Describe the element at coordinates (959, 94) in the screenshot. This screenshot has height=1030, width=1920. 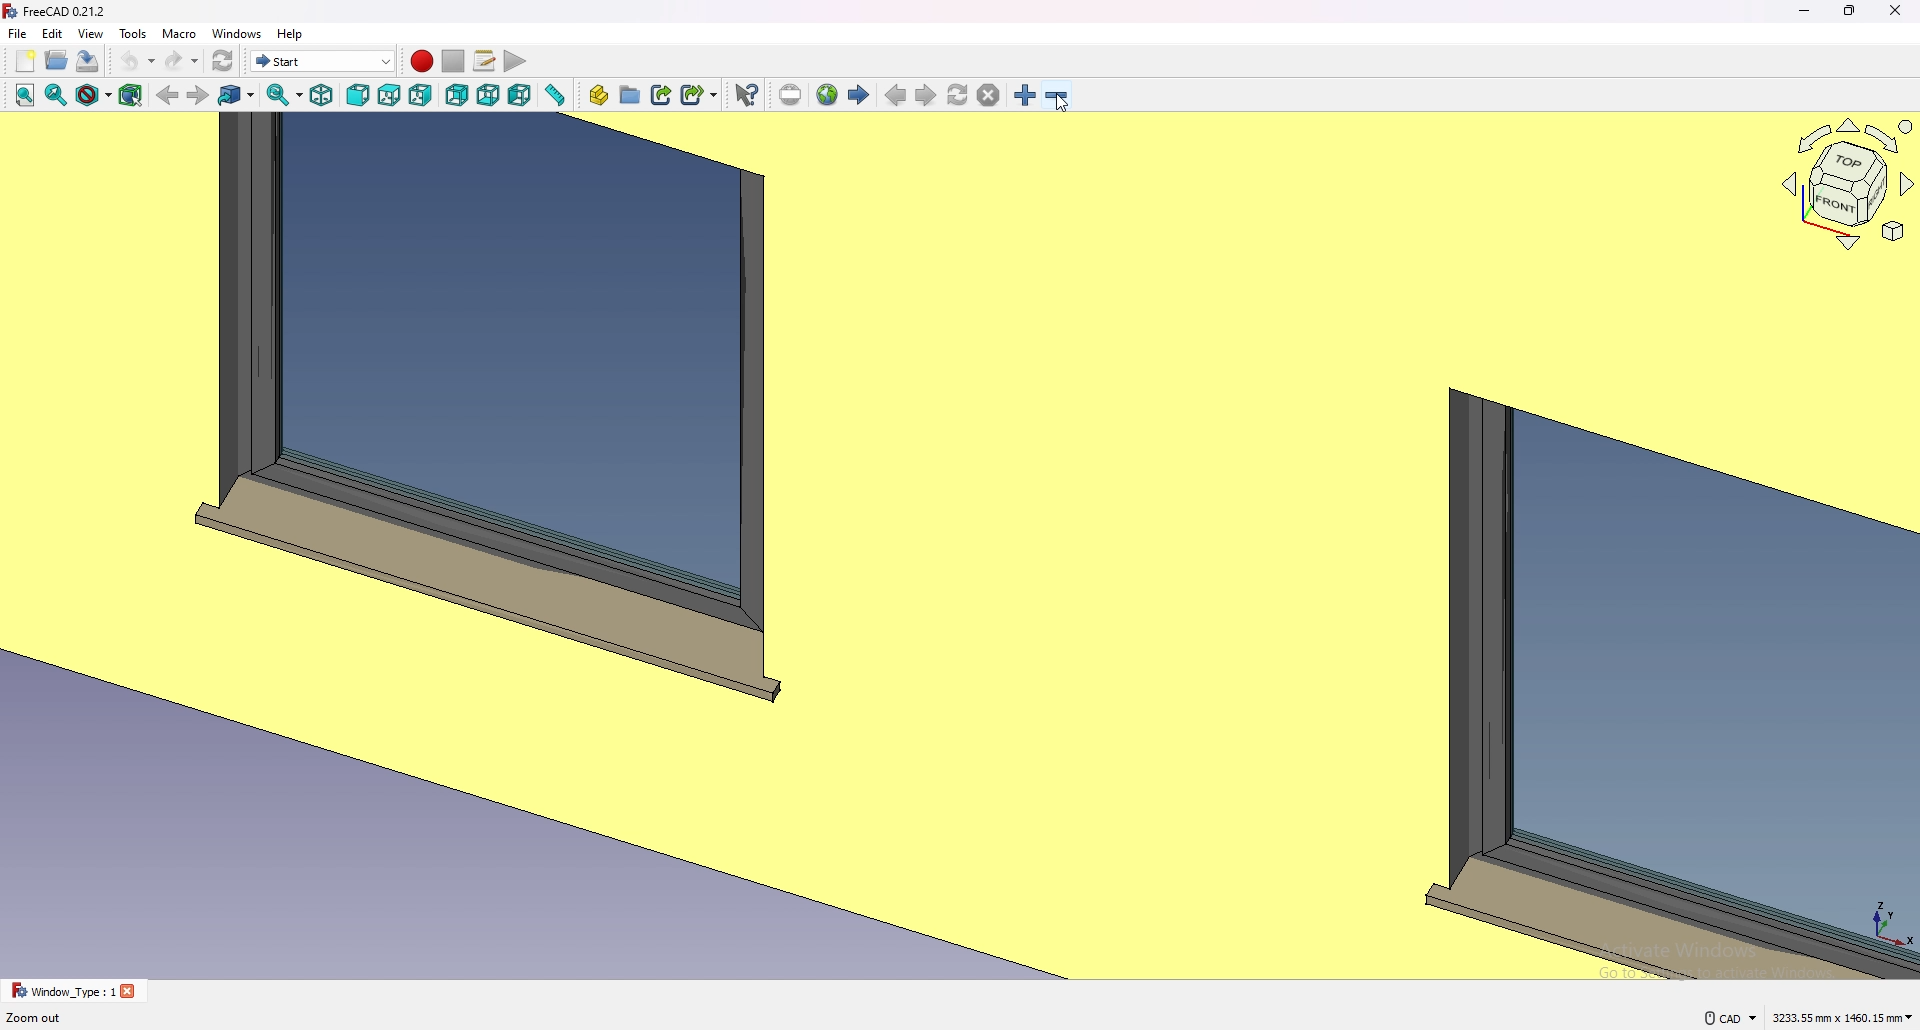
I see `refresh web page` at that location.